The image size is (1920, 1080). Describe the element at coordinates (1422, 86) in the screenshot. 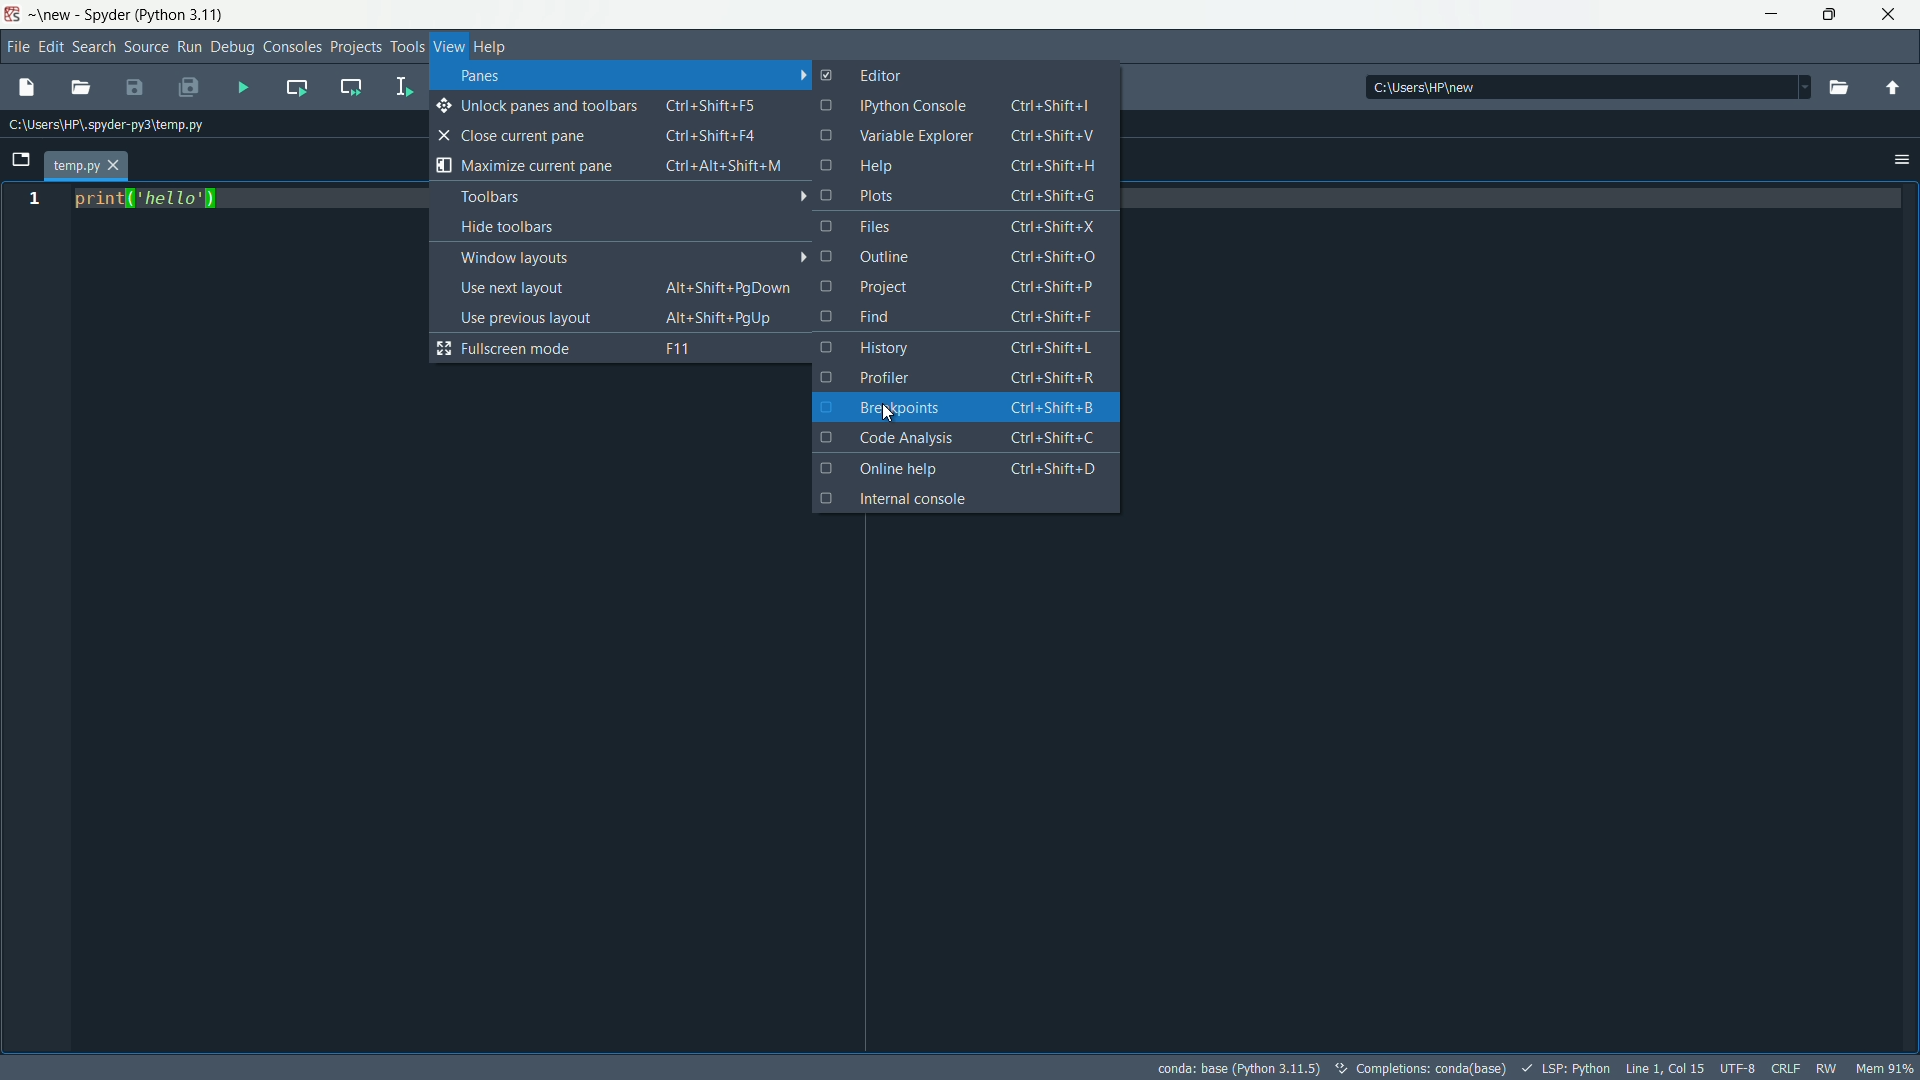

I see `c:\users\hp\new` at that location.